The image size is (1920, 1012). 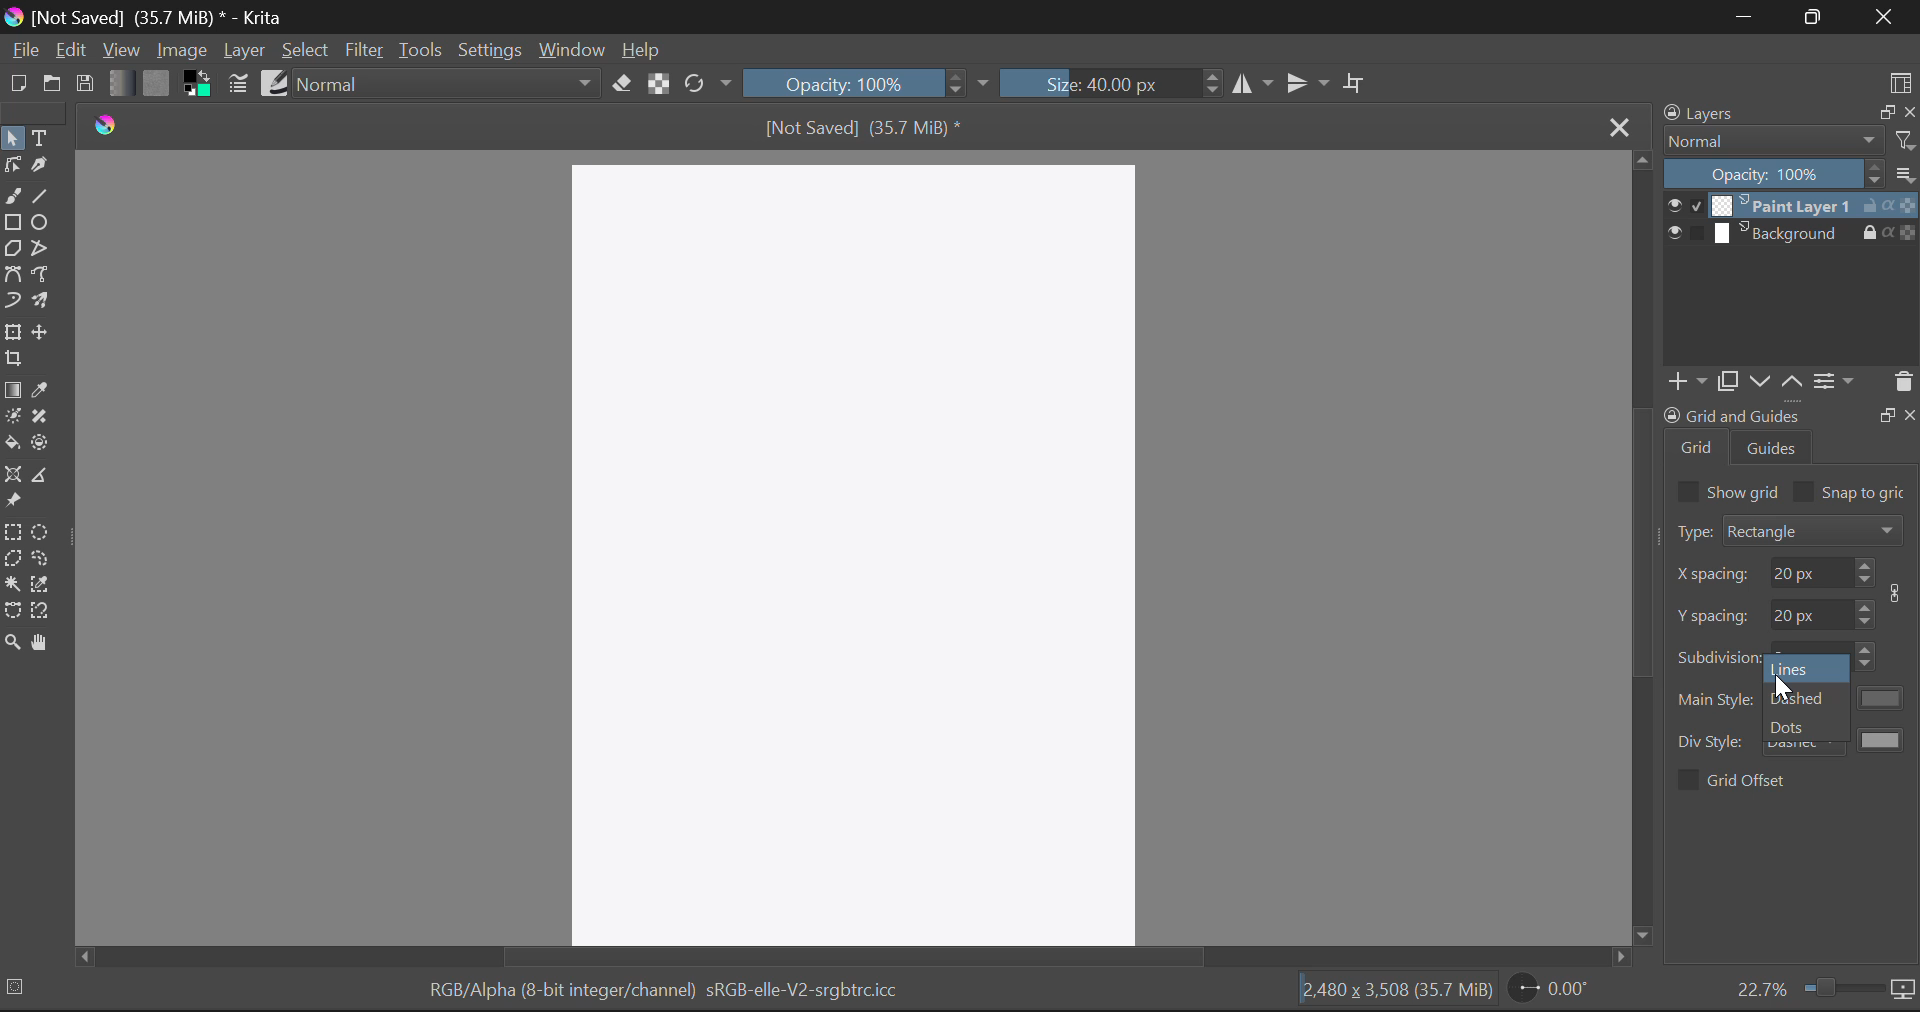 I want to click on Polygon, so click(x=14, y=250).